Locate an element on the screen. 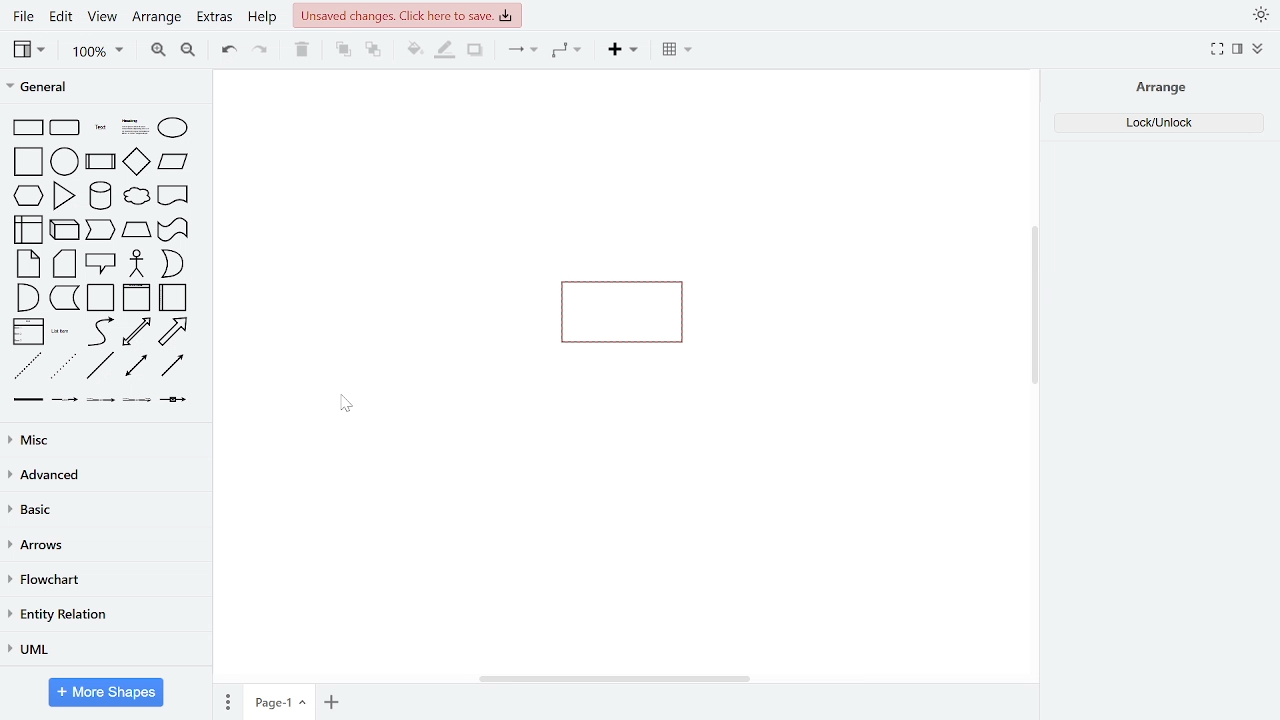 This screenshot has width=1280, height=720. dotted line is located at coordinates (66, 365).